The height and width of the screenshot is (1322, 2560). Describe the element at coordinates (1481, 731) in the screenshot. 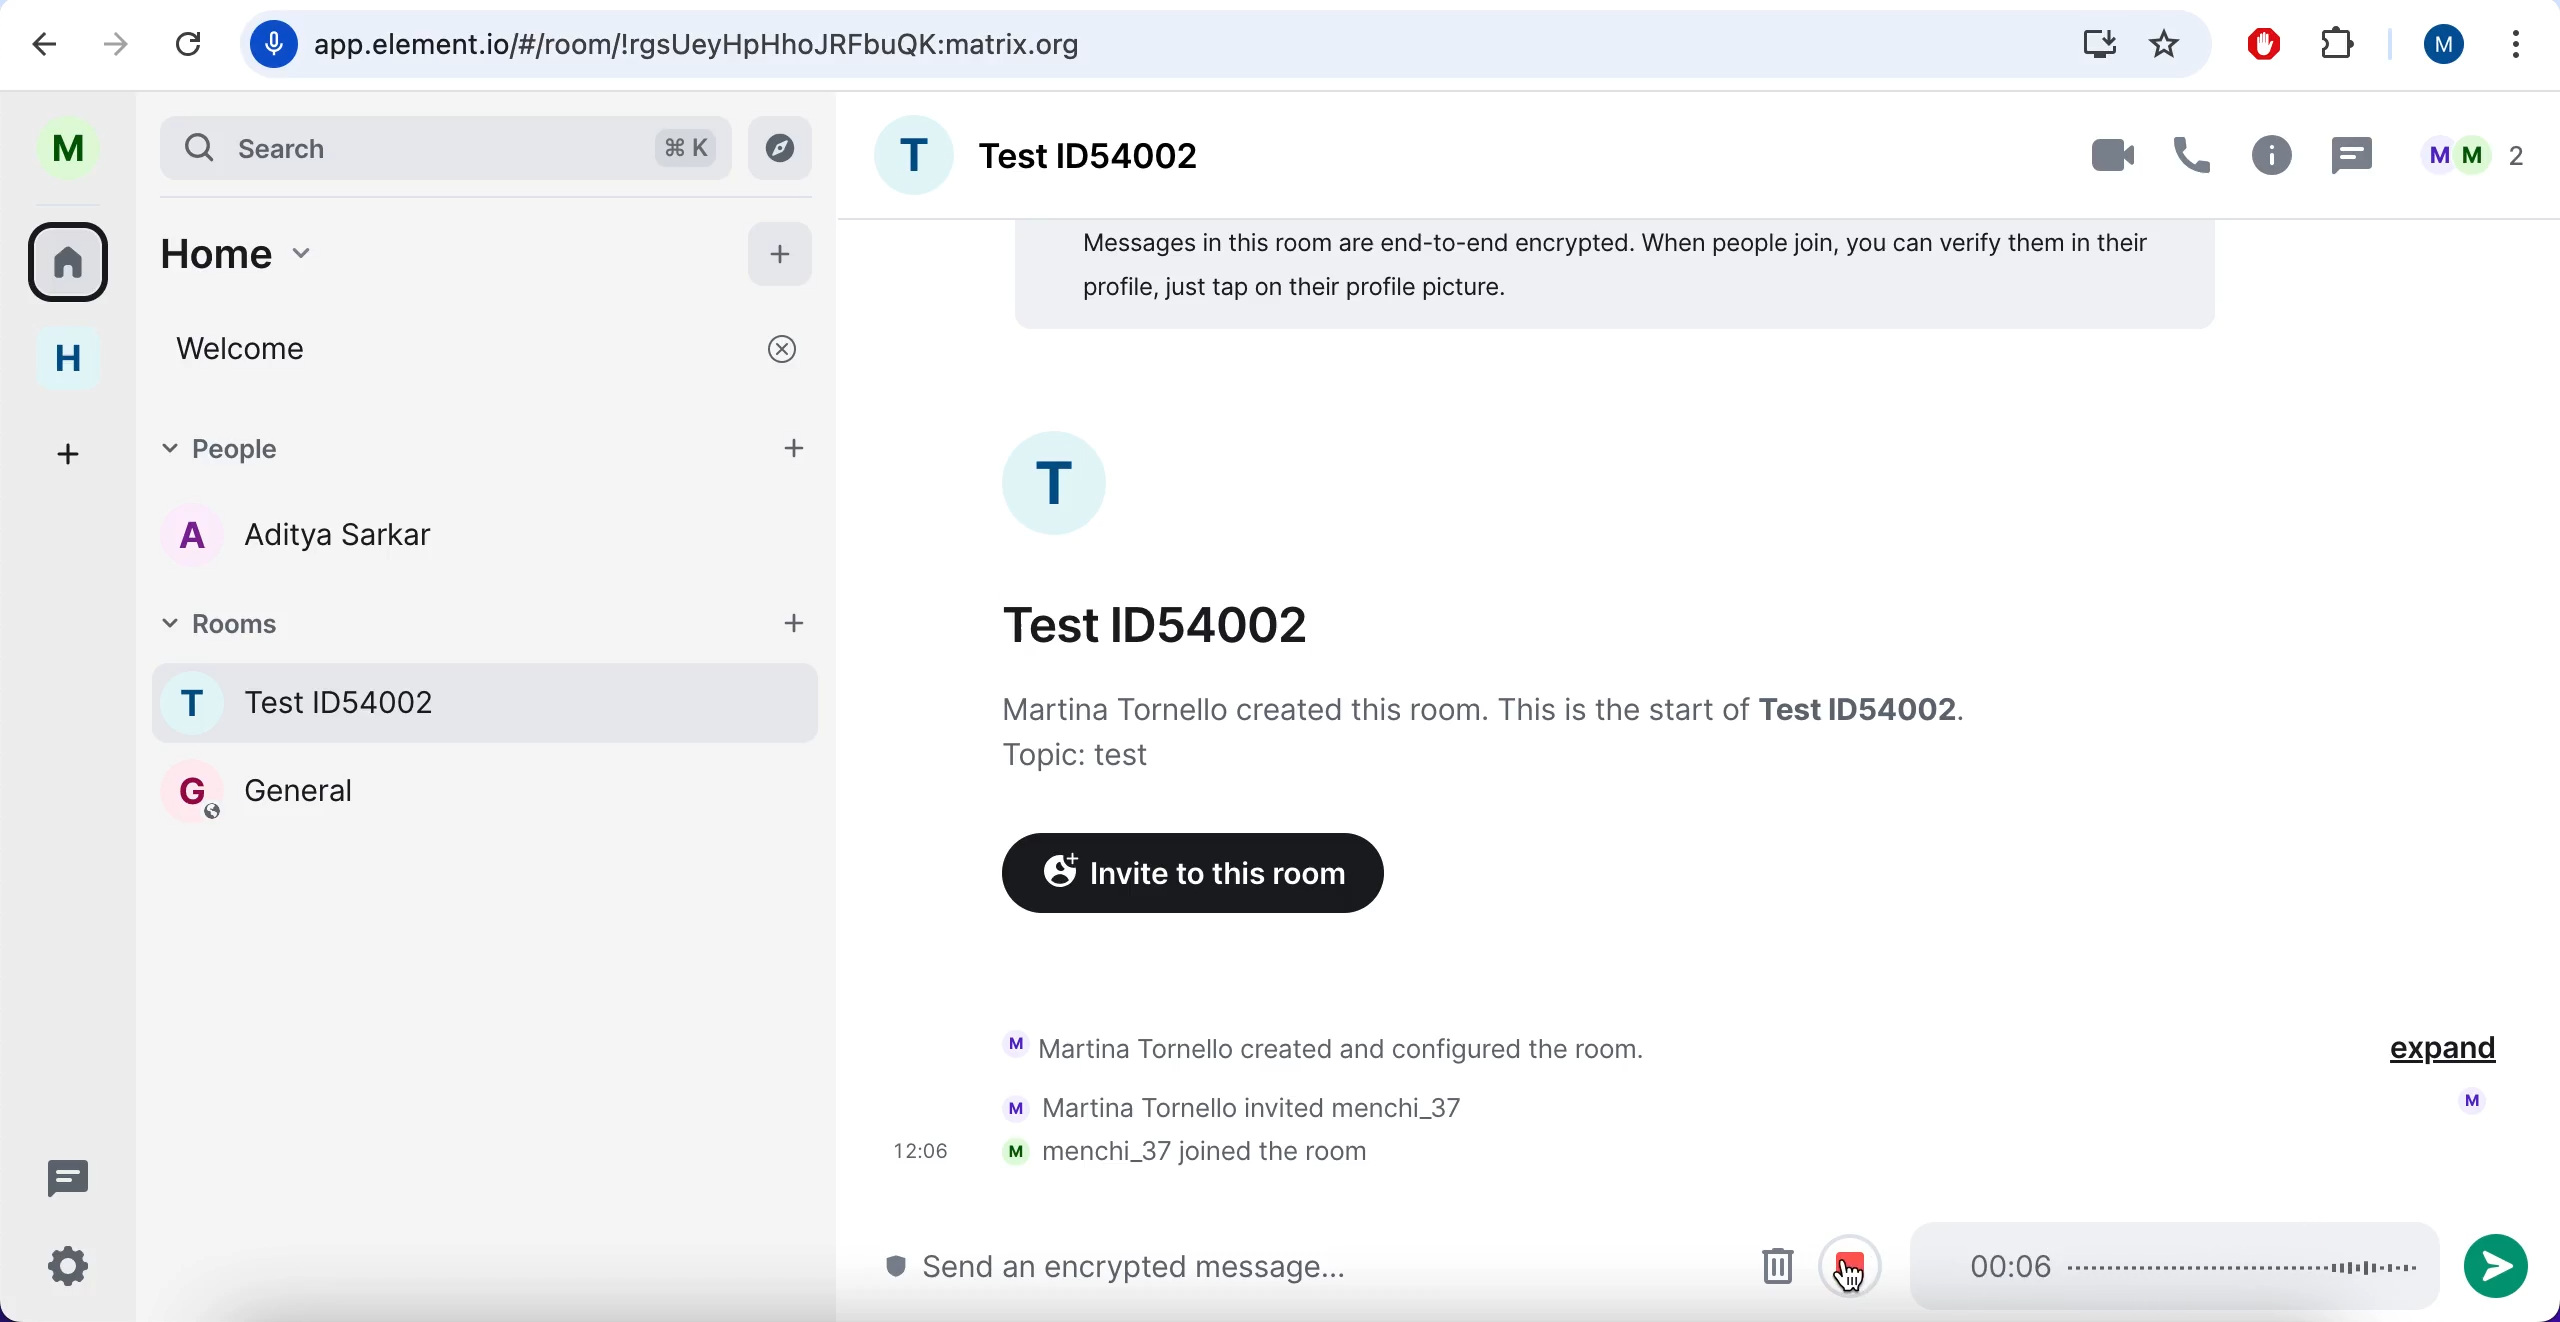

I see `information` at that location.